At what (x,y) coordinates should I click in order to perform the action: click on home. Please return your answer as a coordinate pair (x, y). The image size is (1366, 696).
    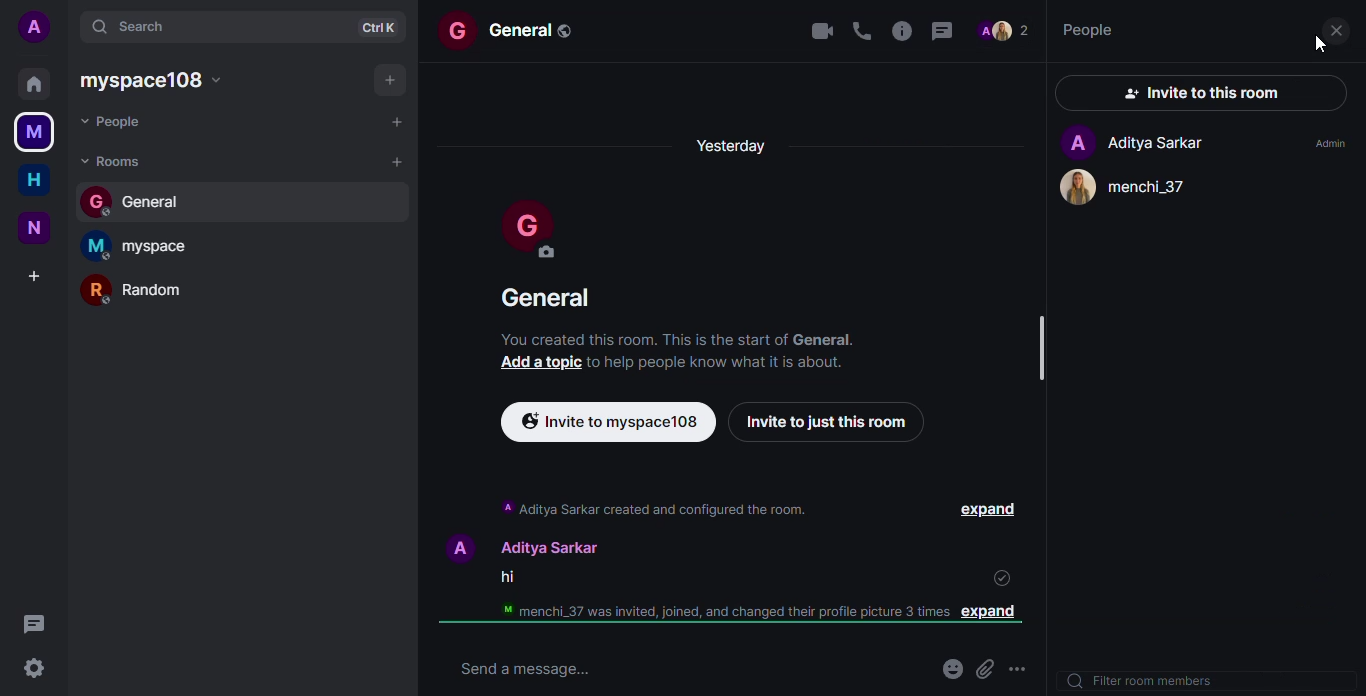
    Looking at the image, I should click on (33, 82).